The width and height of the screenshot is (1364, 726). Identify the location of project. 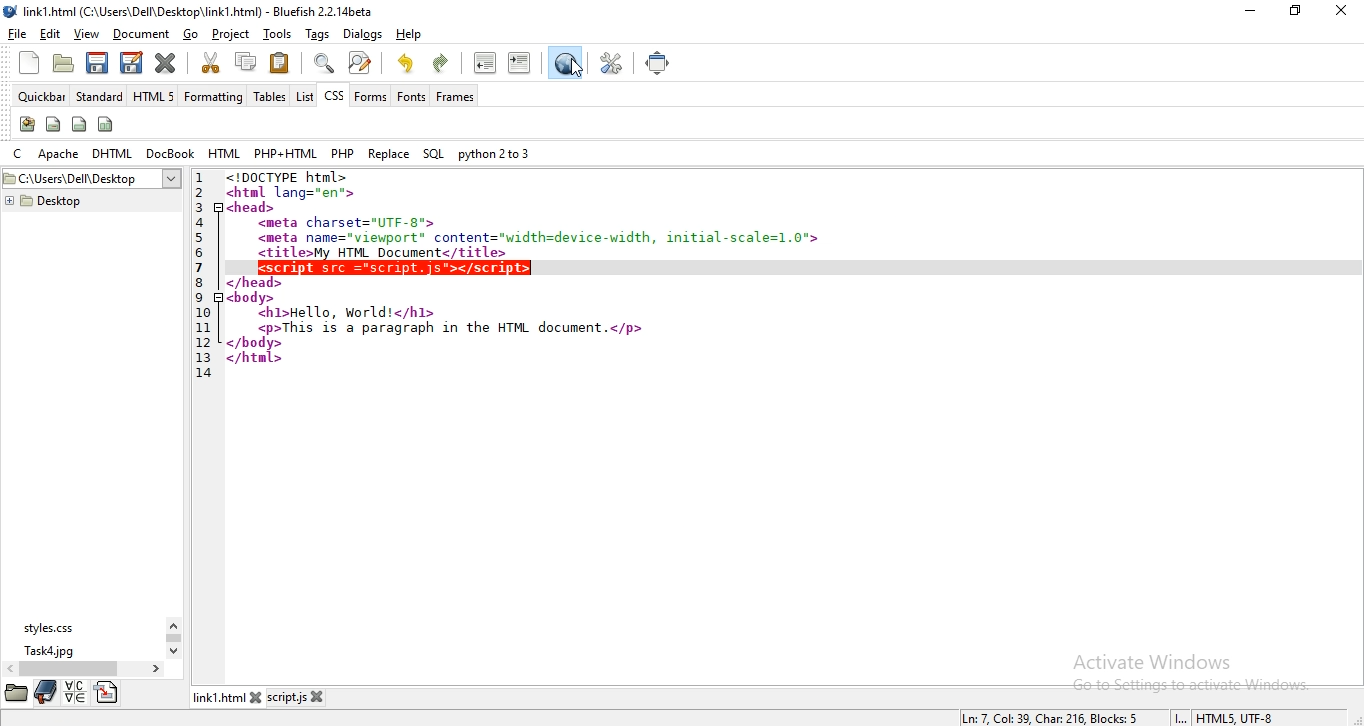
(231, 34).